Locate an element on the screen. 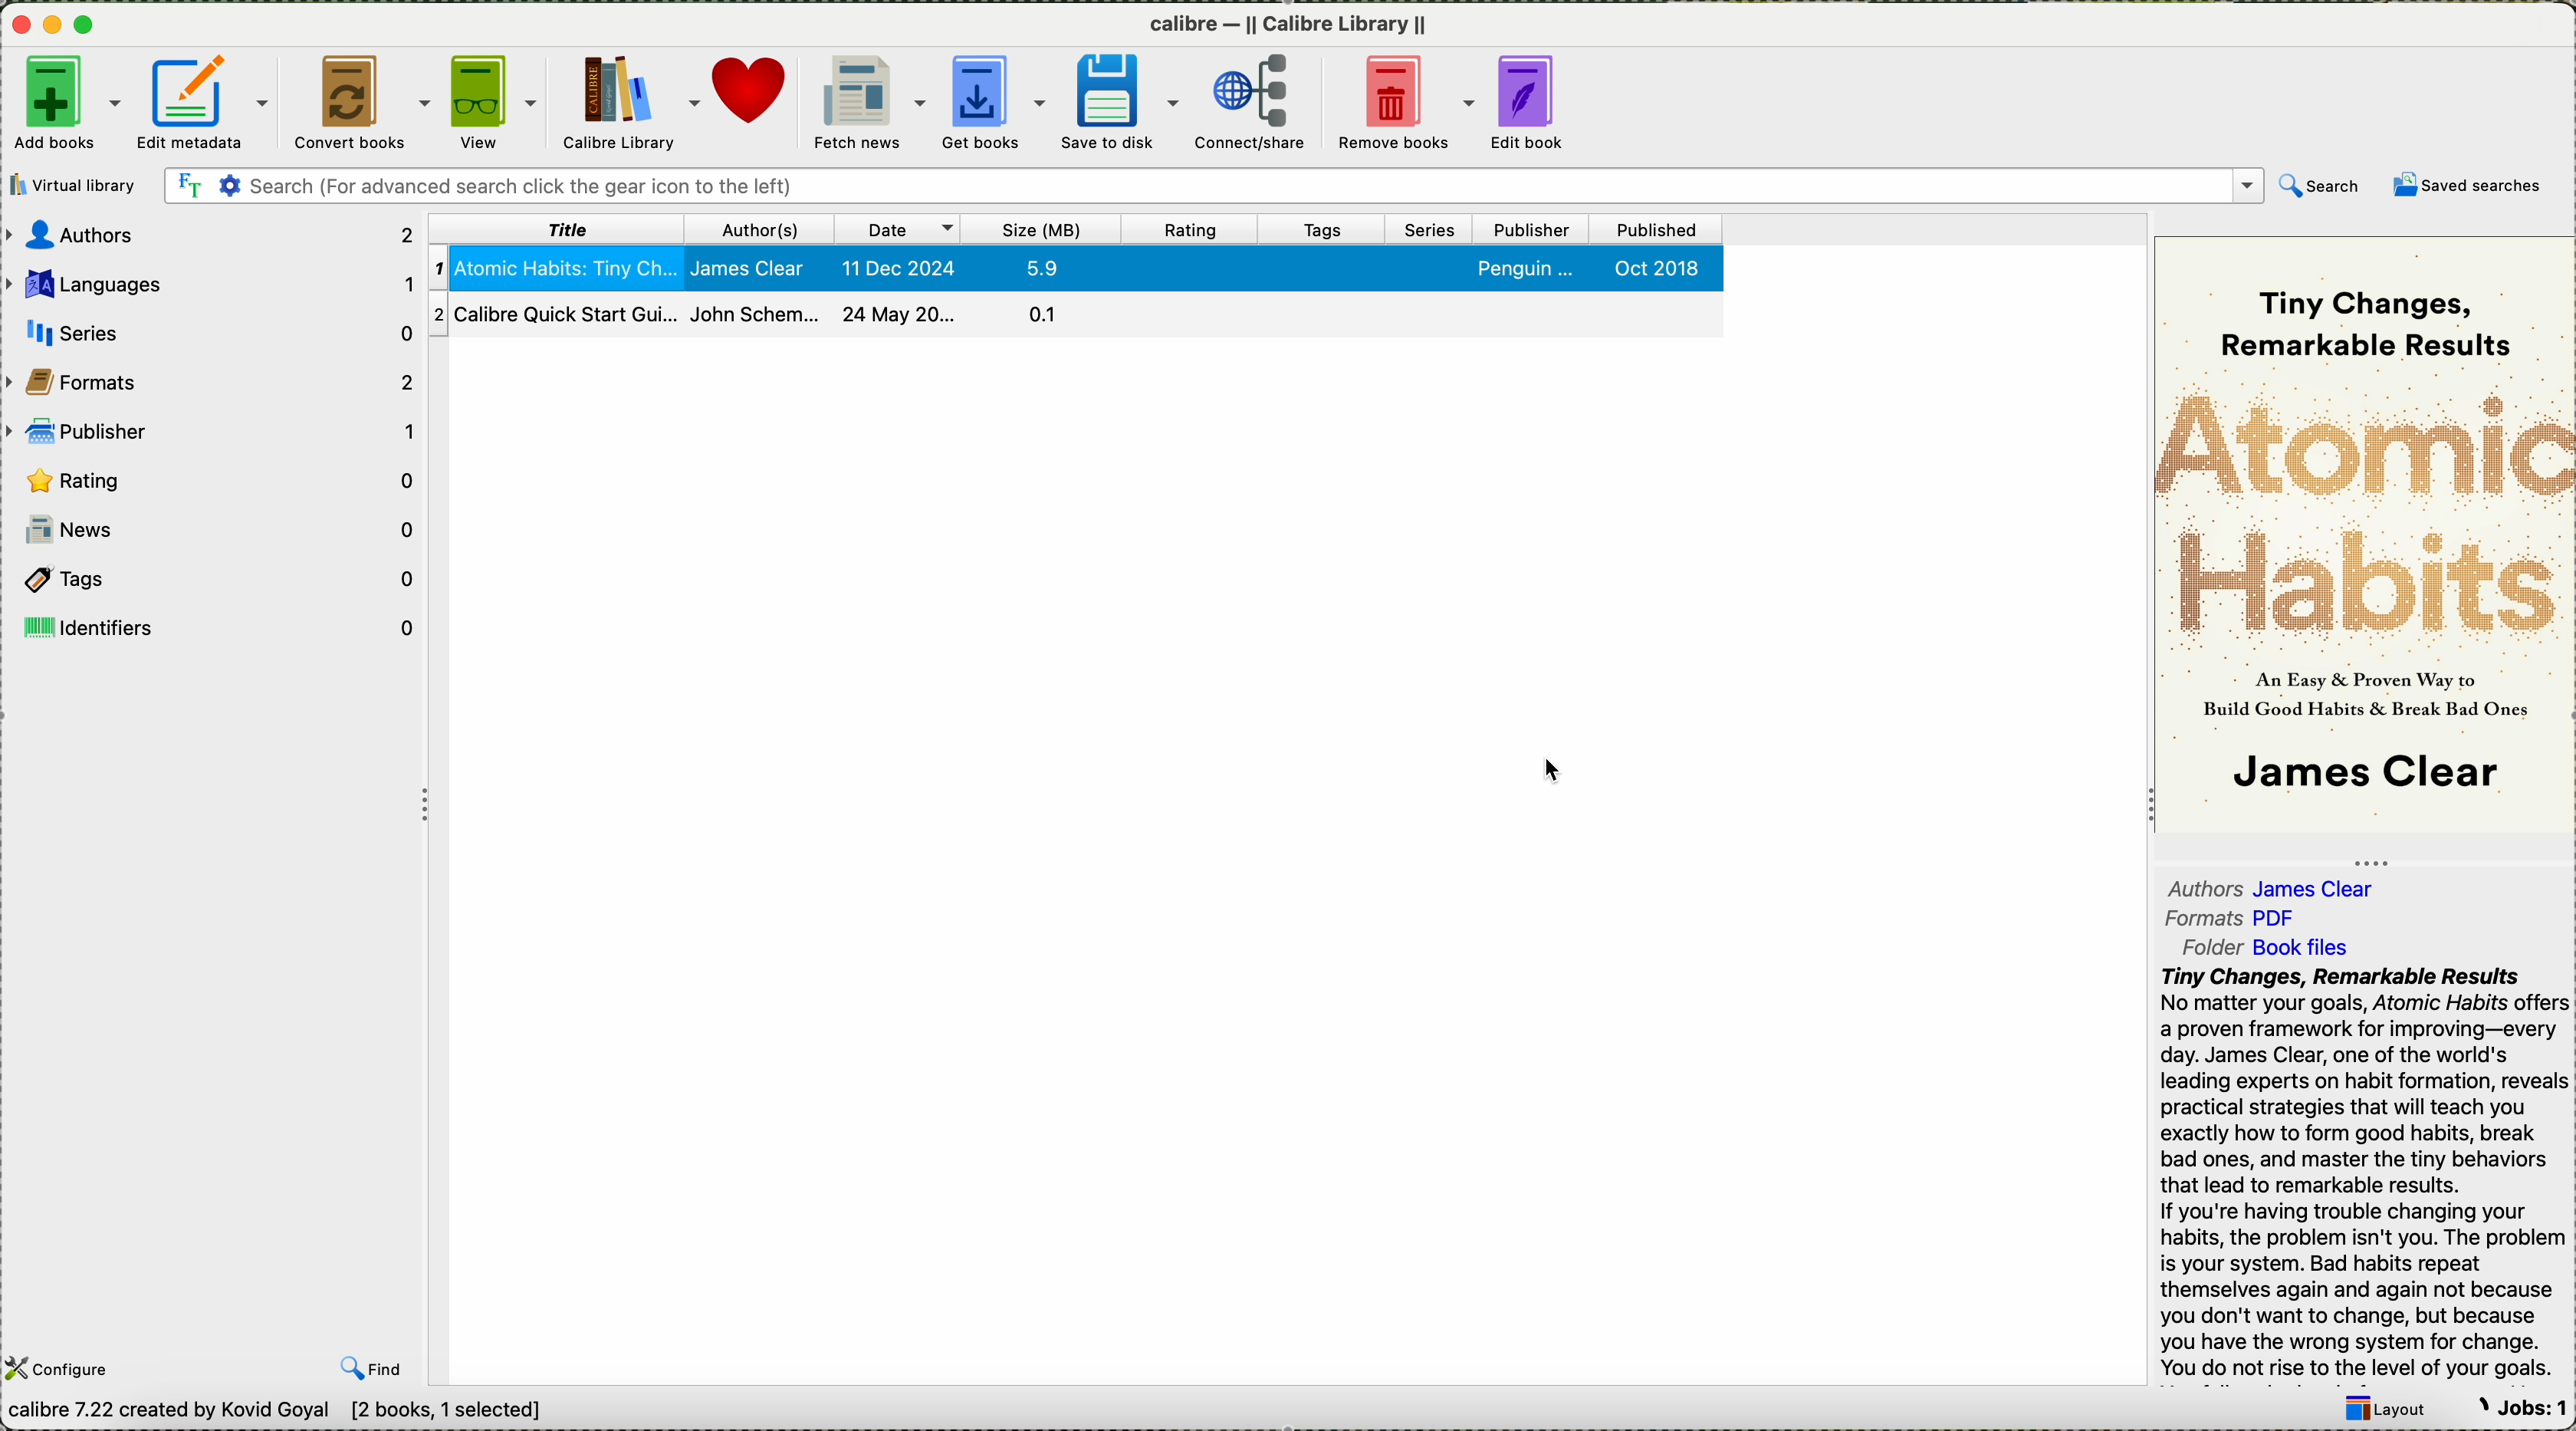 The image size is (2576, 1431). languages is located at coordinates (211, 284).